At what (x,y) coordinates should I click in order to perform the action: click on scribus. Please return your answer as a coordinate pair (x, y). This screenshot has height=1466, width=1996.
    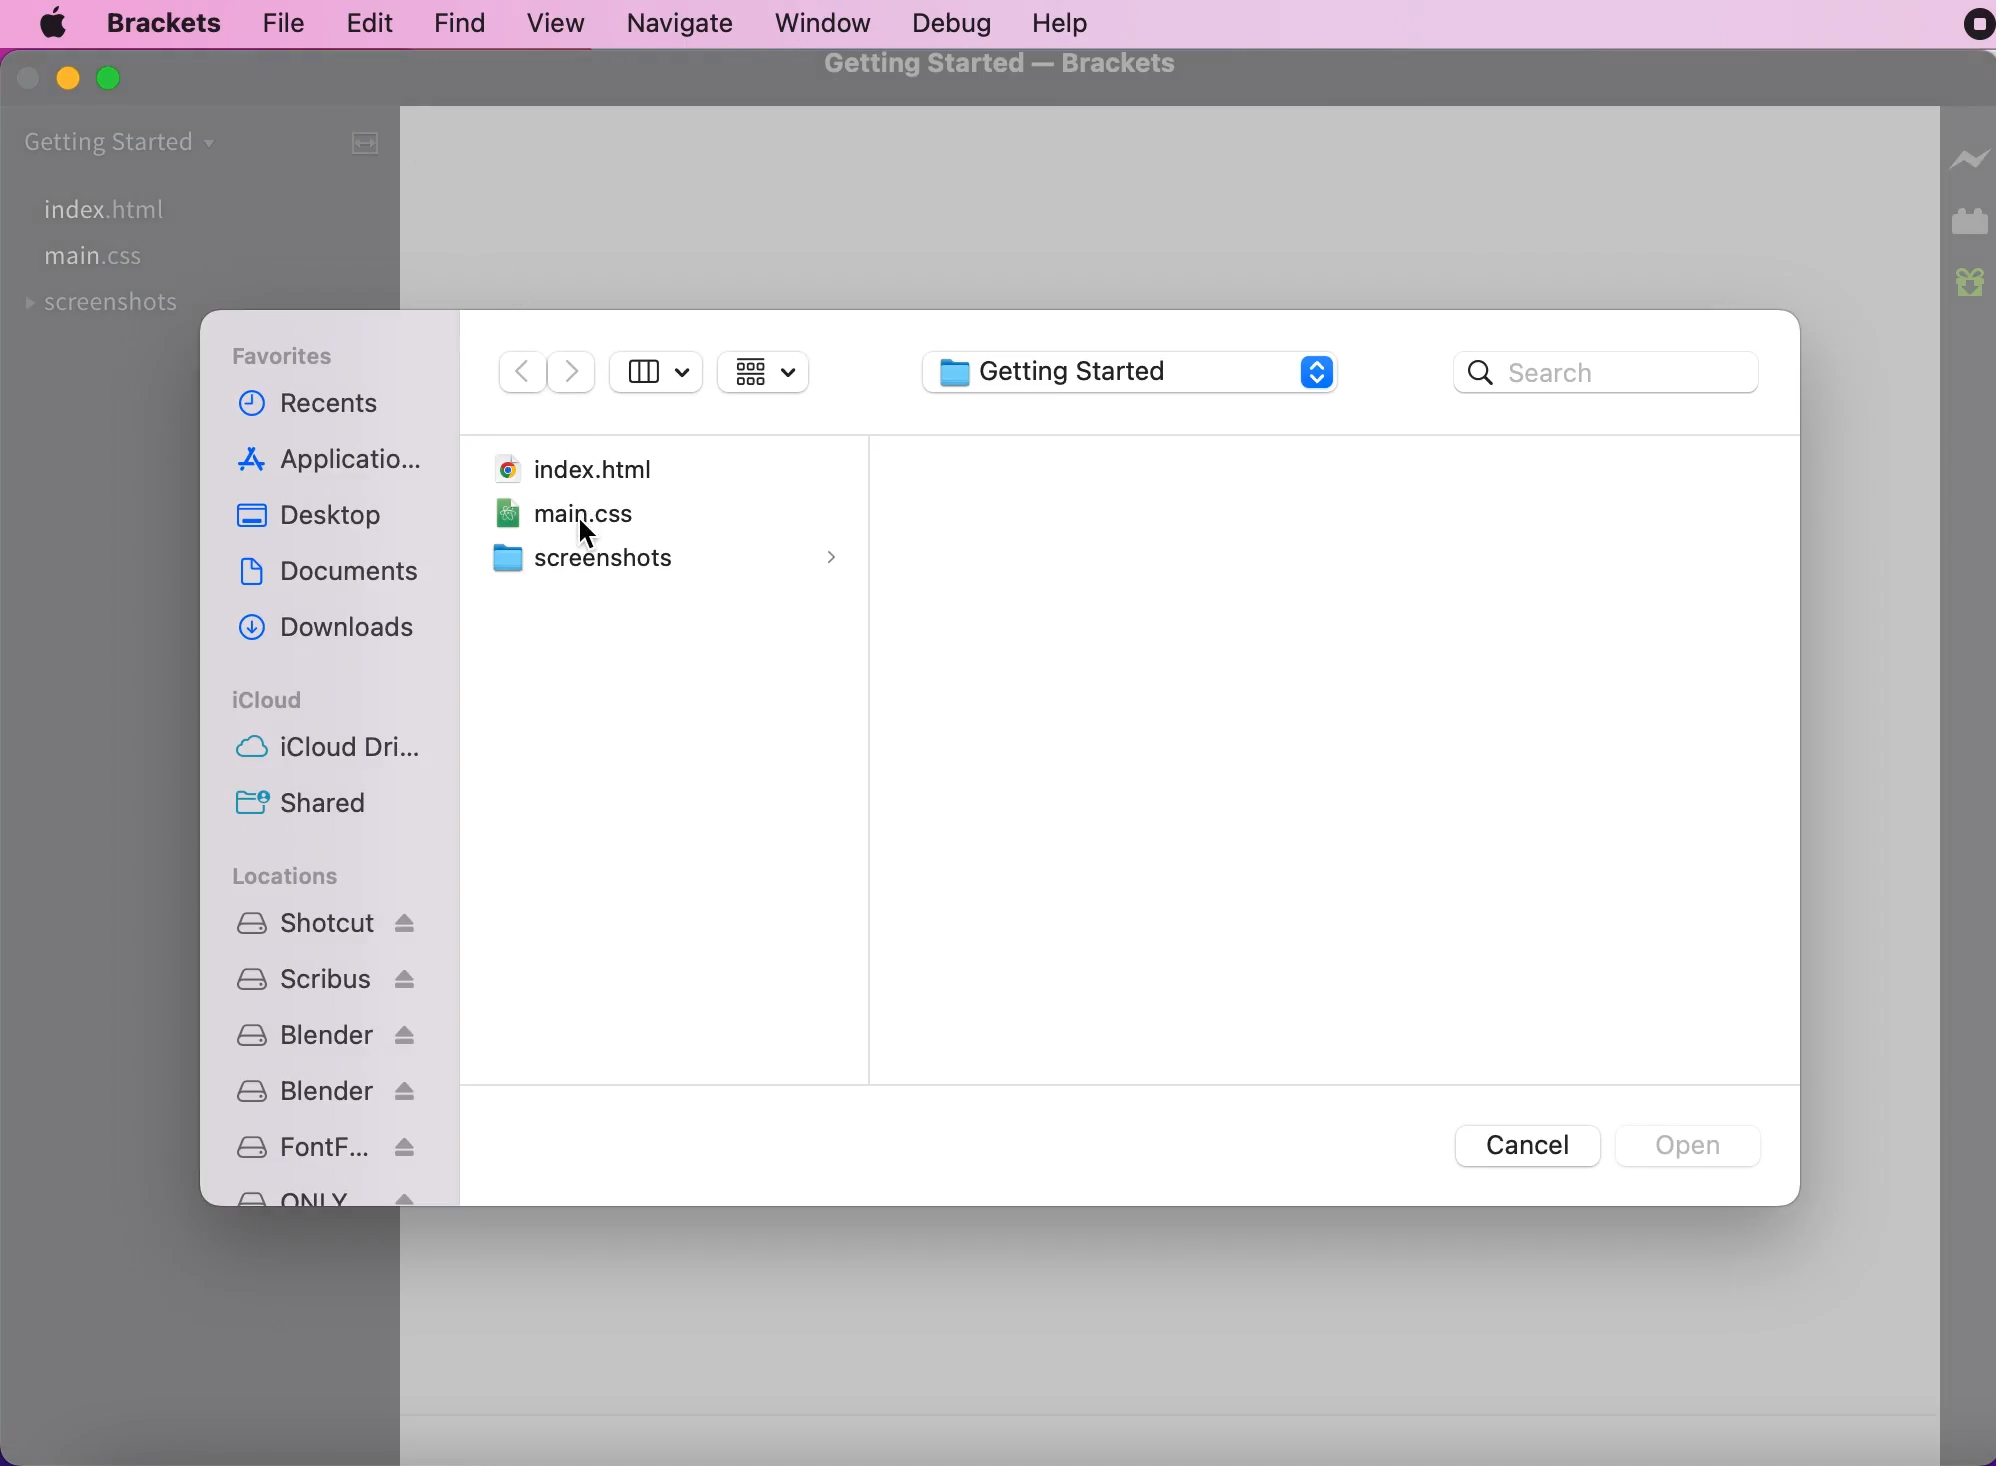
    Looking at the image, I should click on (327, 979).